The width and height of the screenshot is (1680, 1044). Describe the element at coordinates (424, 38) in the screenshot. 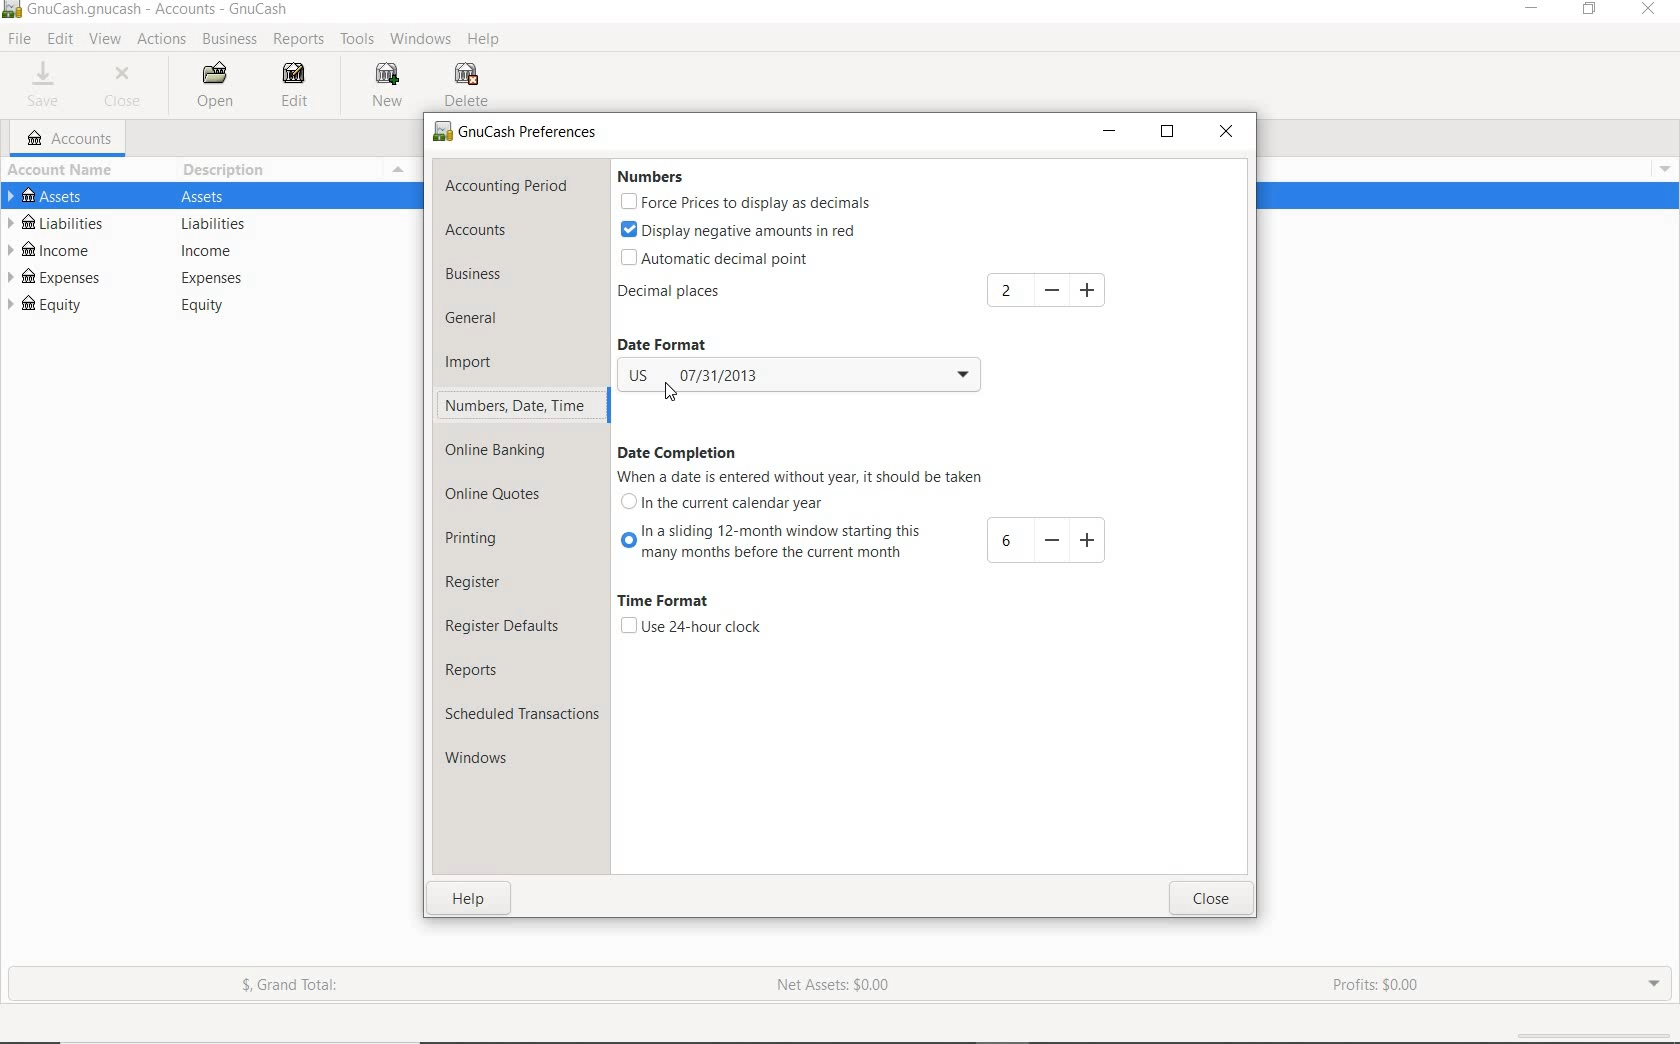

I see `WINDOWS` at that location.